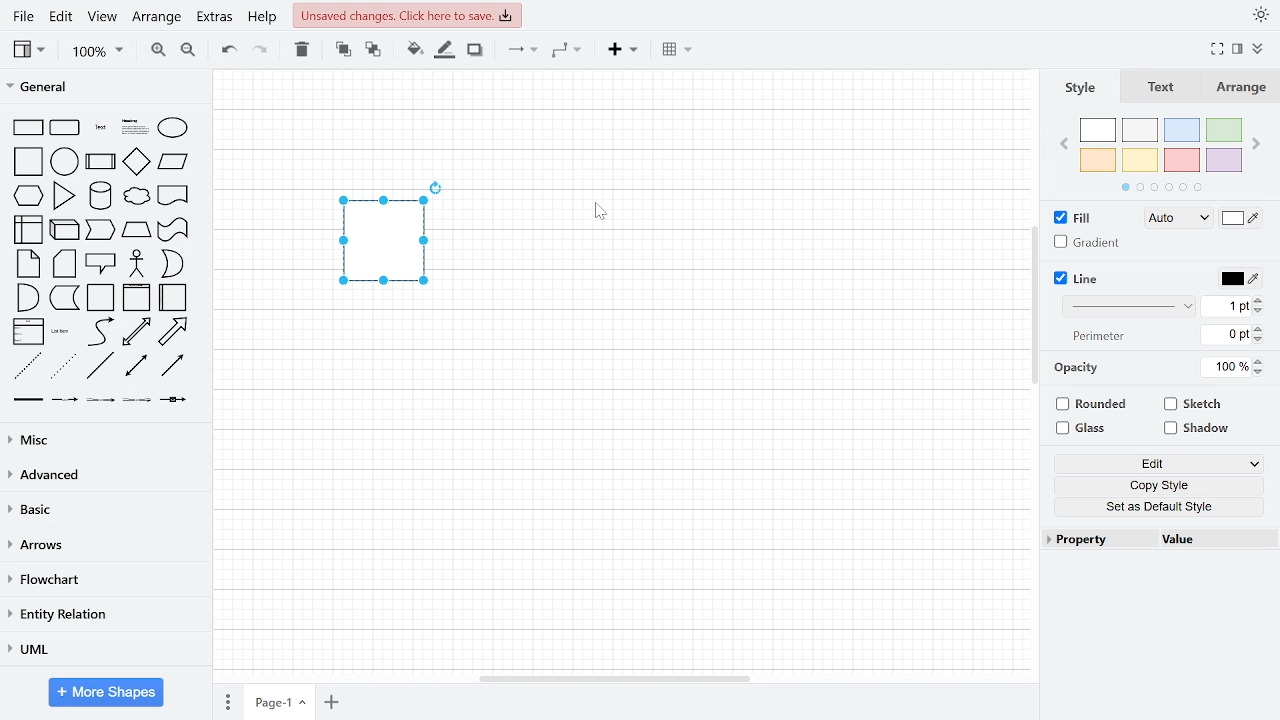  What do you see at coordinates (66, 161) in the screenshot?
I see `circle` at bounding box center [66, 161].